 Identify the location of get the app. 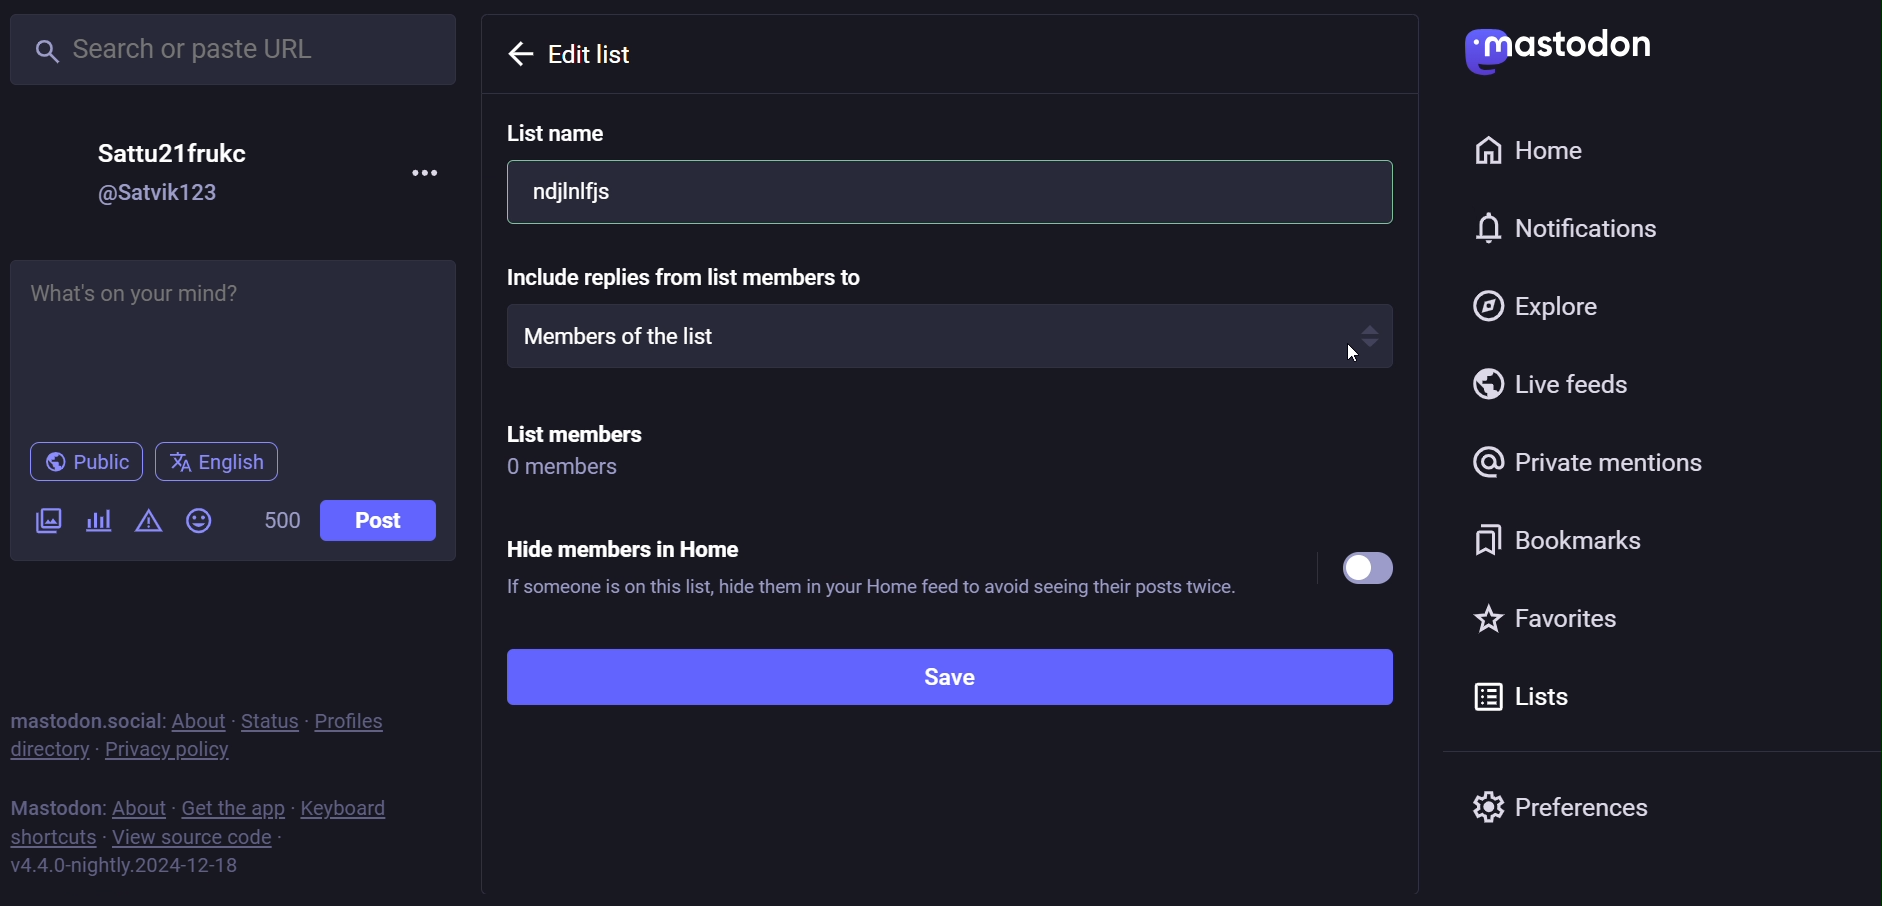
(235, 807).